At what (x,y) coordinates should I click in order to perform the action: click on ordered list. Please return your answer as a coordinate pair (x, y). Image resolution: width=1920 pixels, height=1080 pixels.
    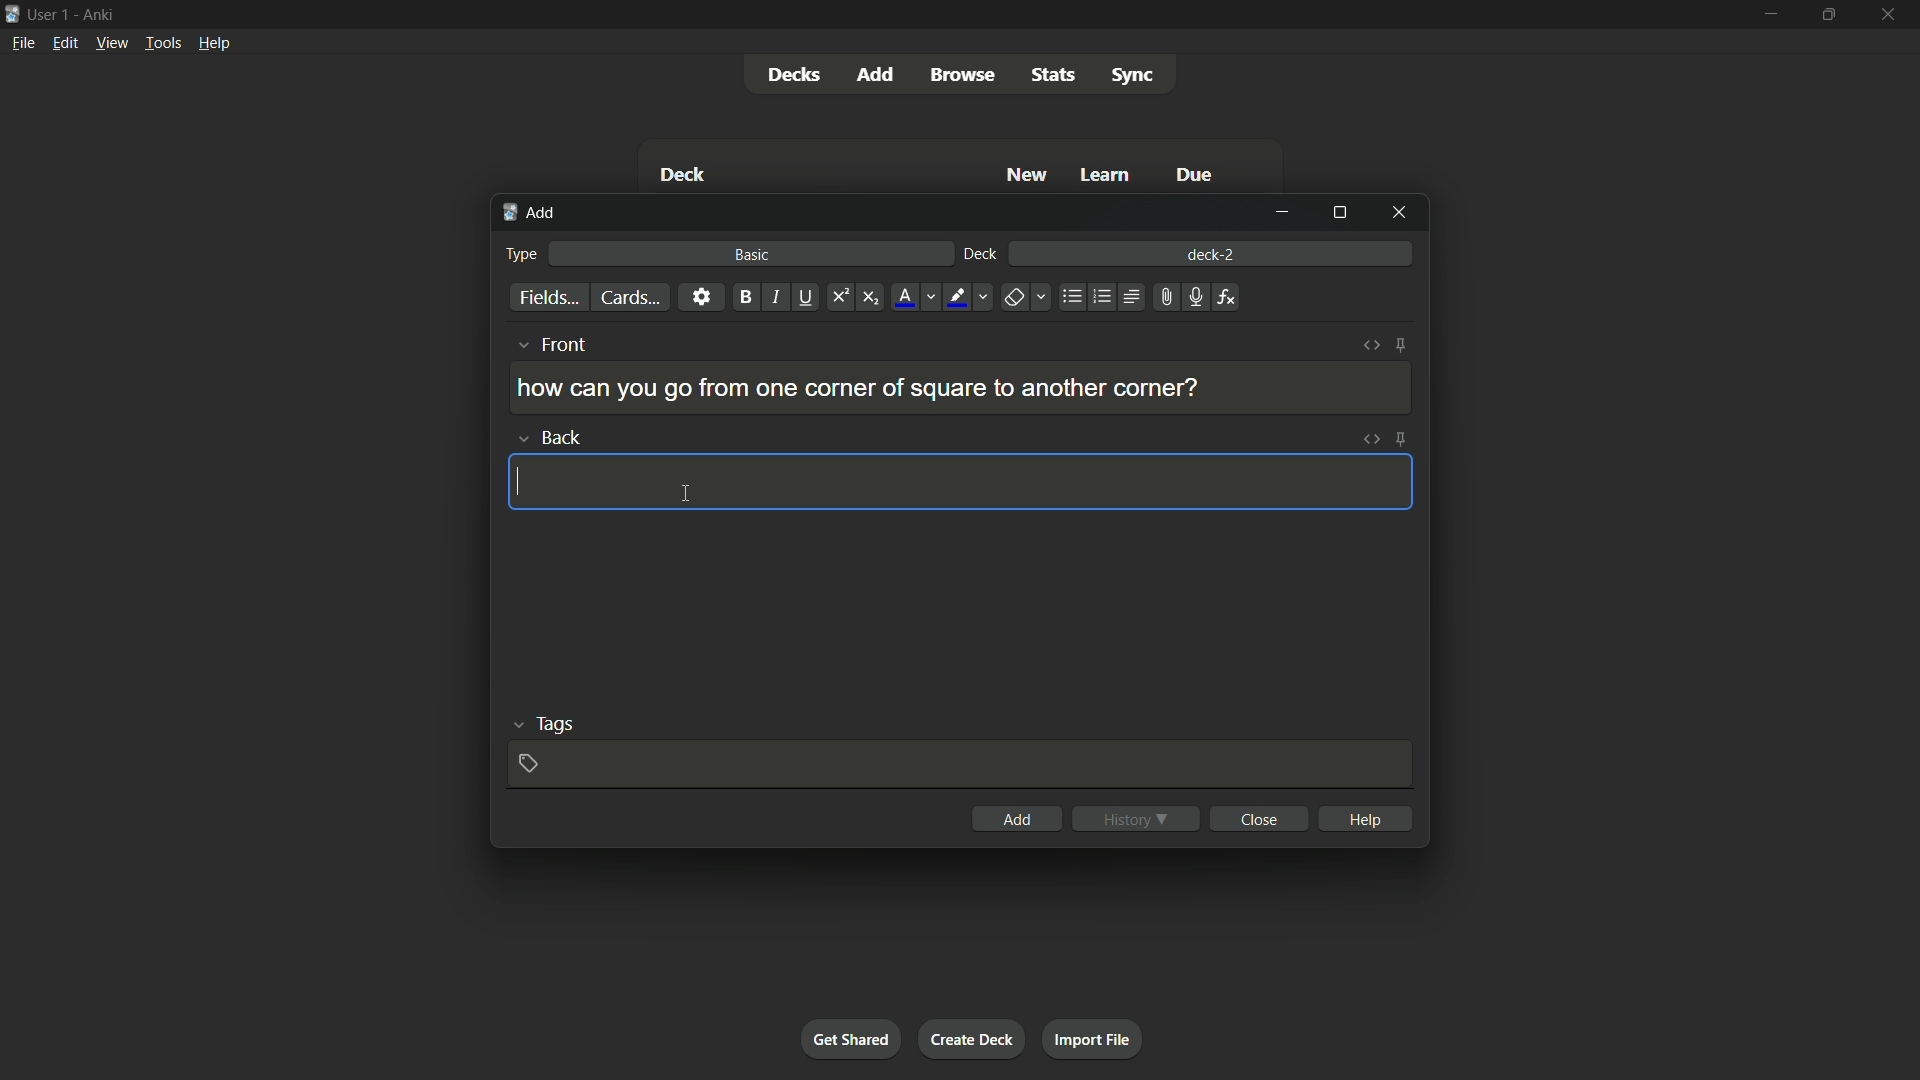
    Looking at the image, I should click on (1099, 298).